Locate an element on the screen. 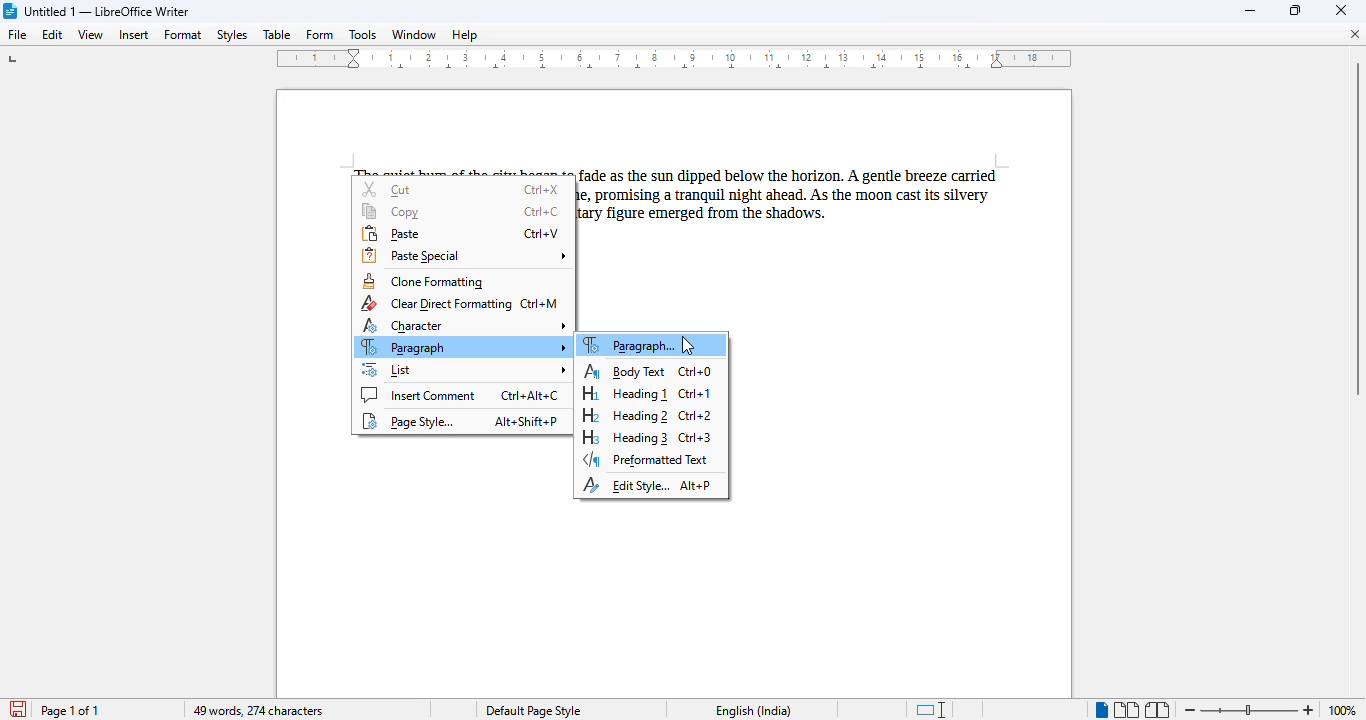 This screenshot has height=720, width=1366. cut is located at coordinates (461, 190).